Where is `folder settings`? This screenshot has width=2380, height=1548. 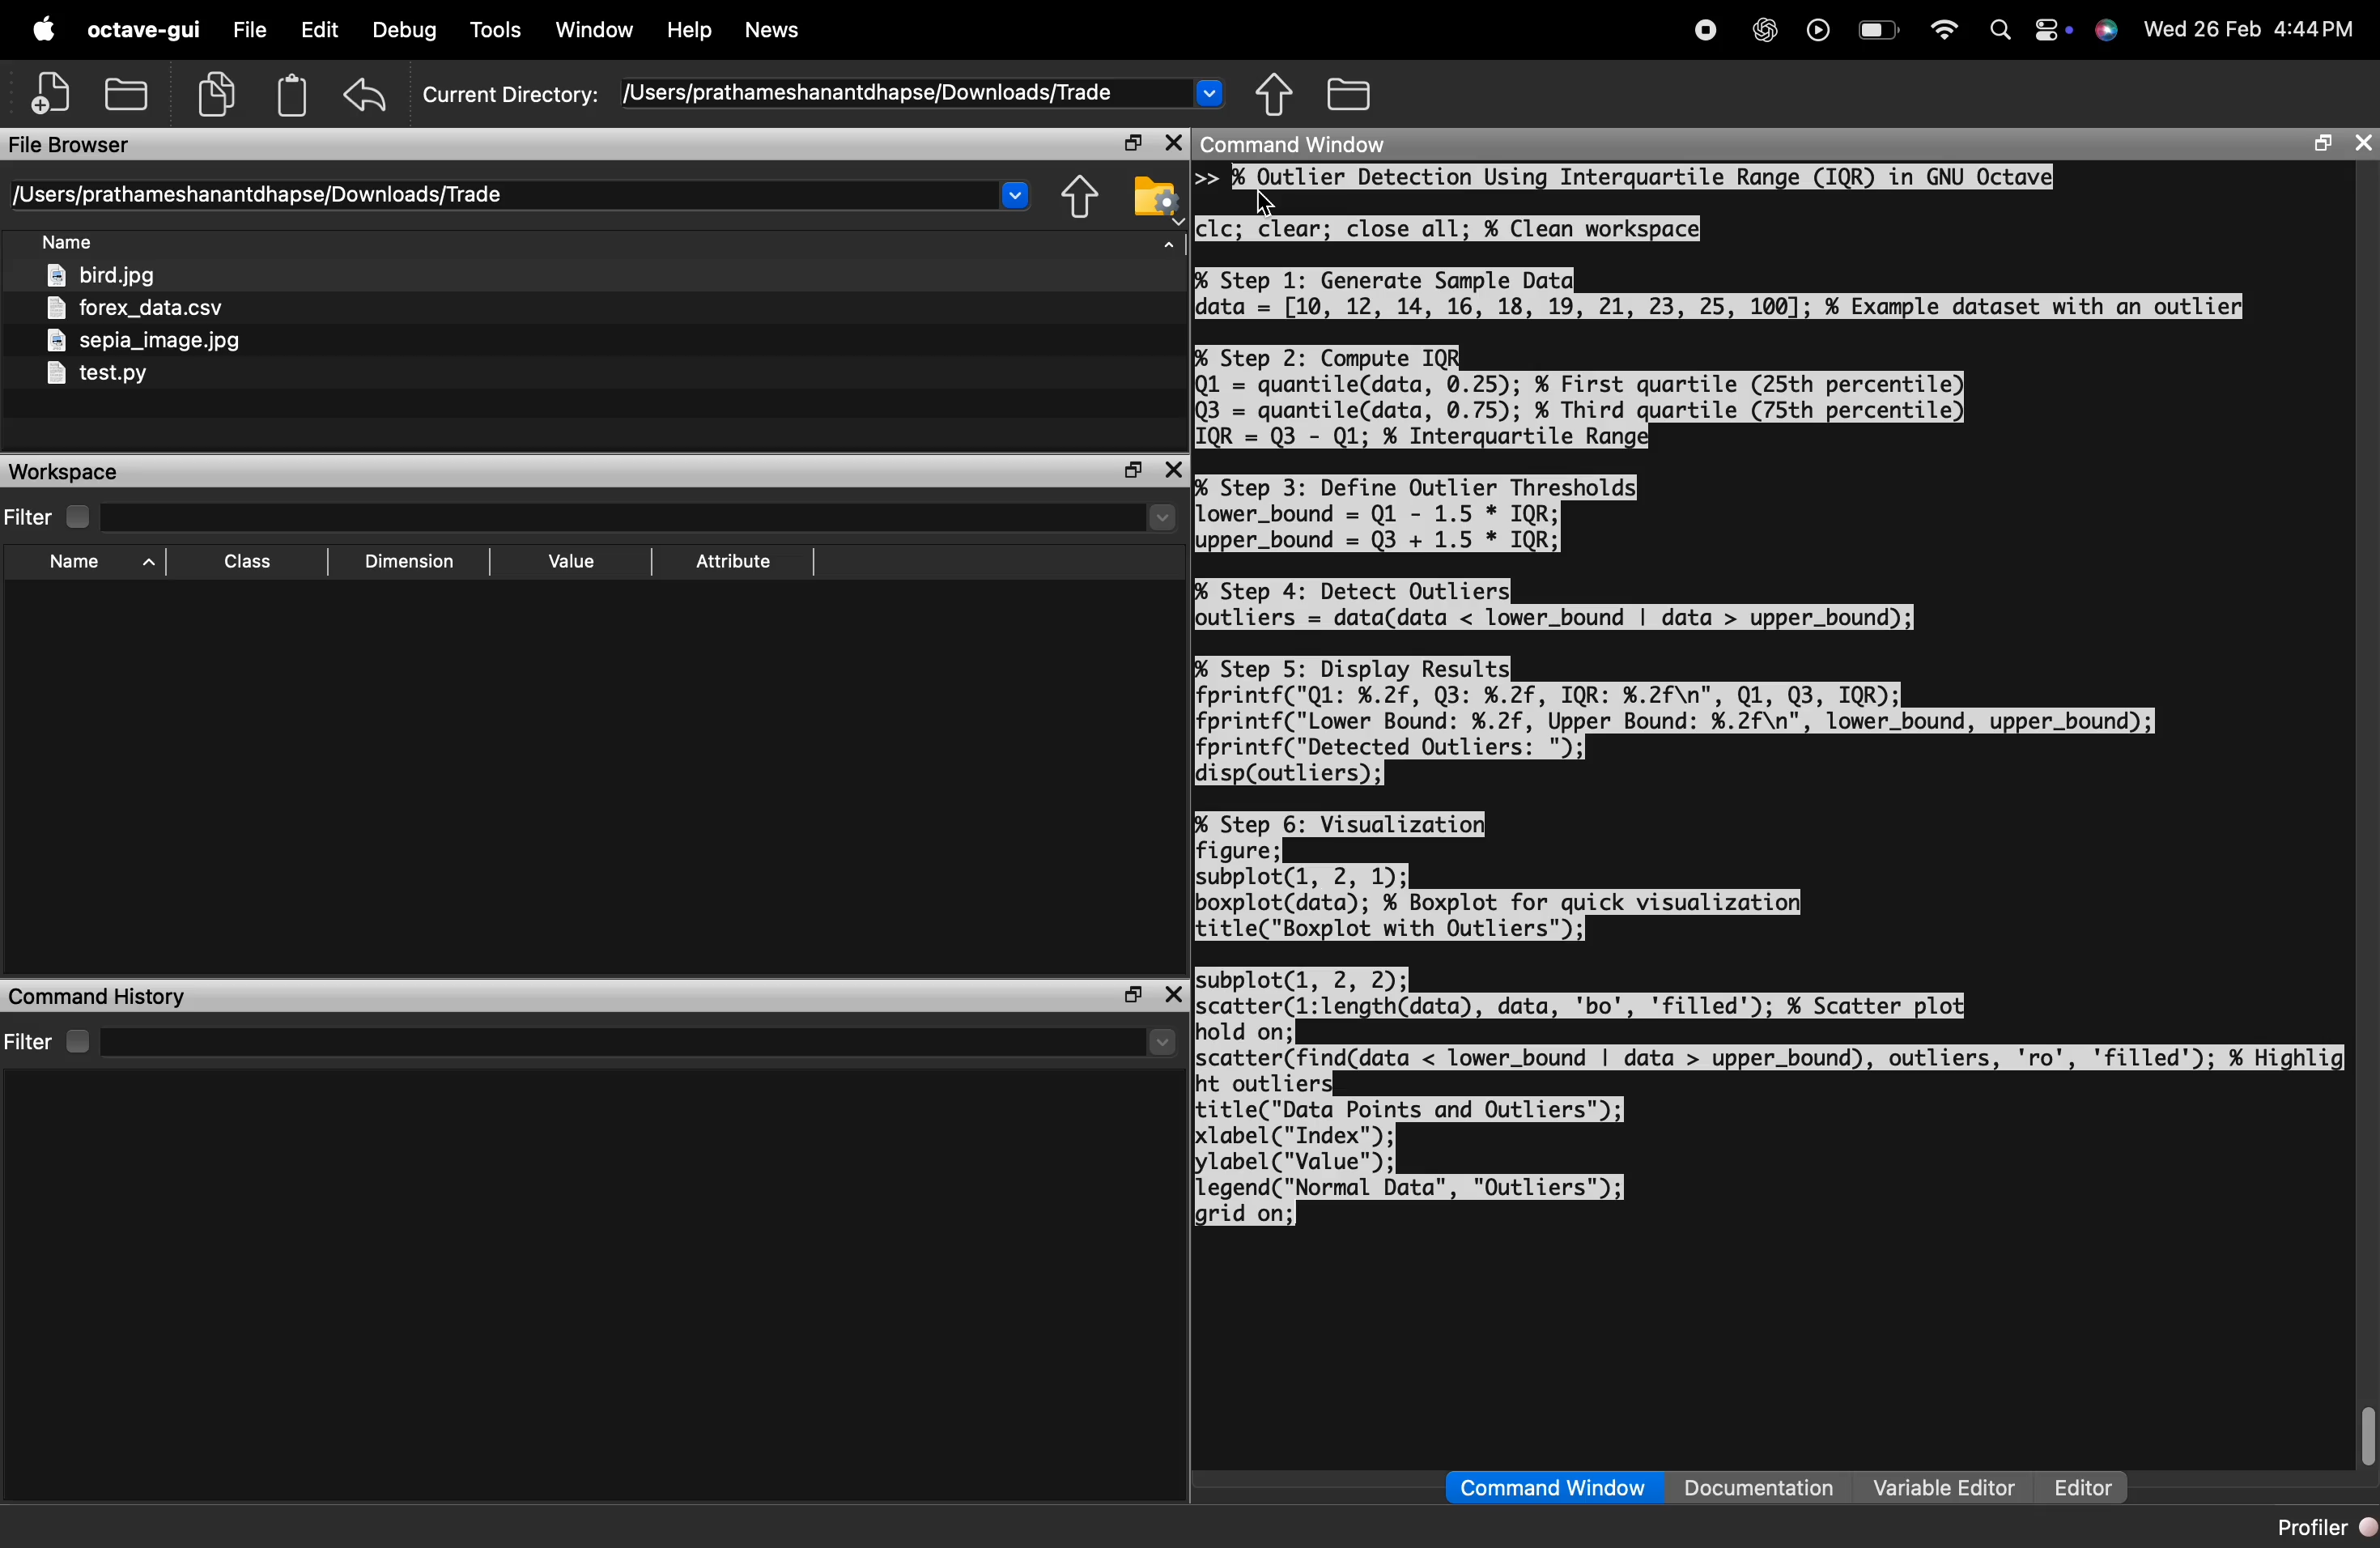 folder settings is located at coordinates (1156, 198).